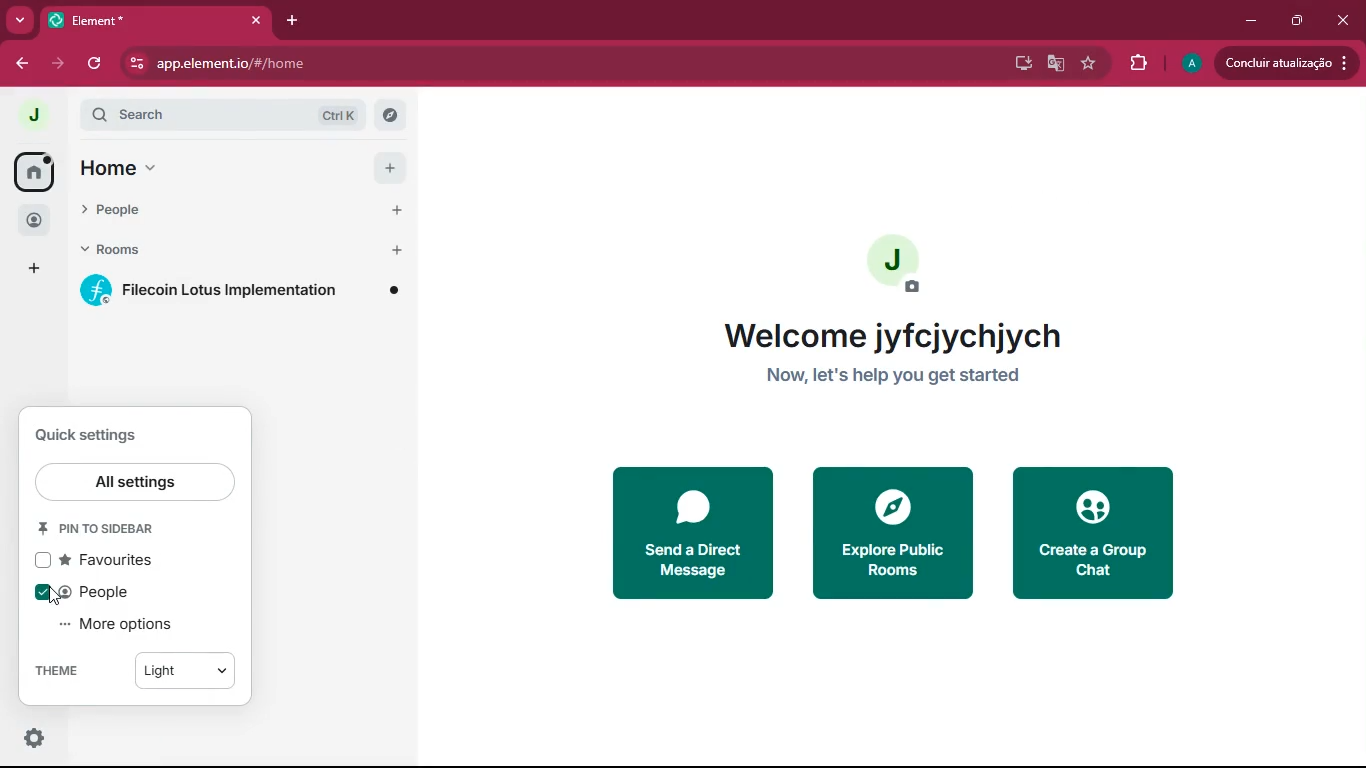 Image resolution: width=1366 pixels, height=768 pixels. What do you see at coordinates (35, 174) in the screenshot?
I see `home` at bounding box center [35, 174].